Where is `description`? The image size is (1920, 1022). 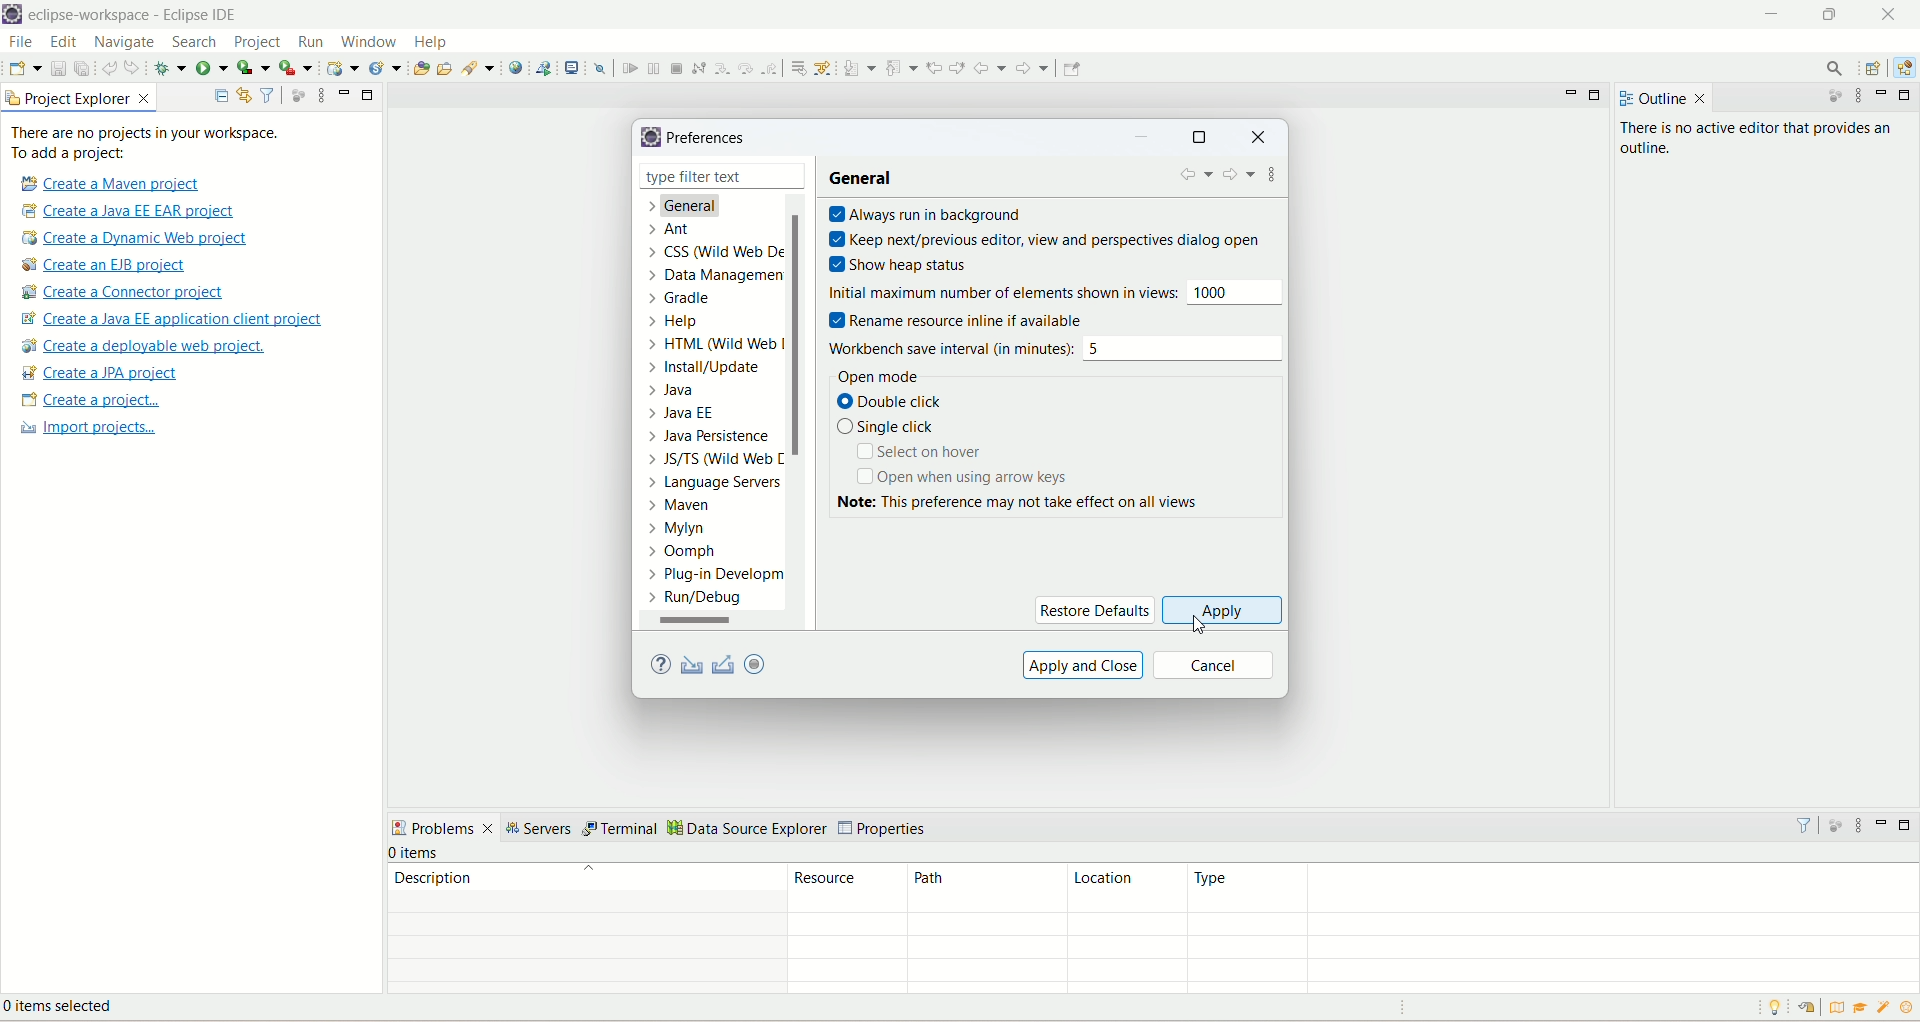
description is located at coordinates (586, 877).